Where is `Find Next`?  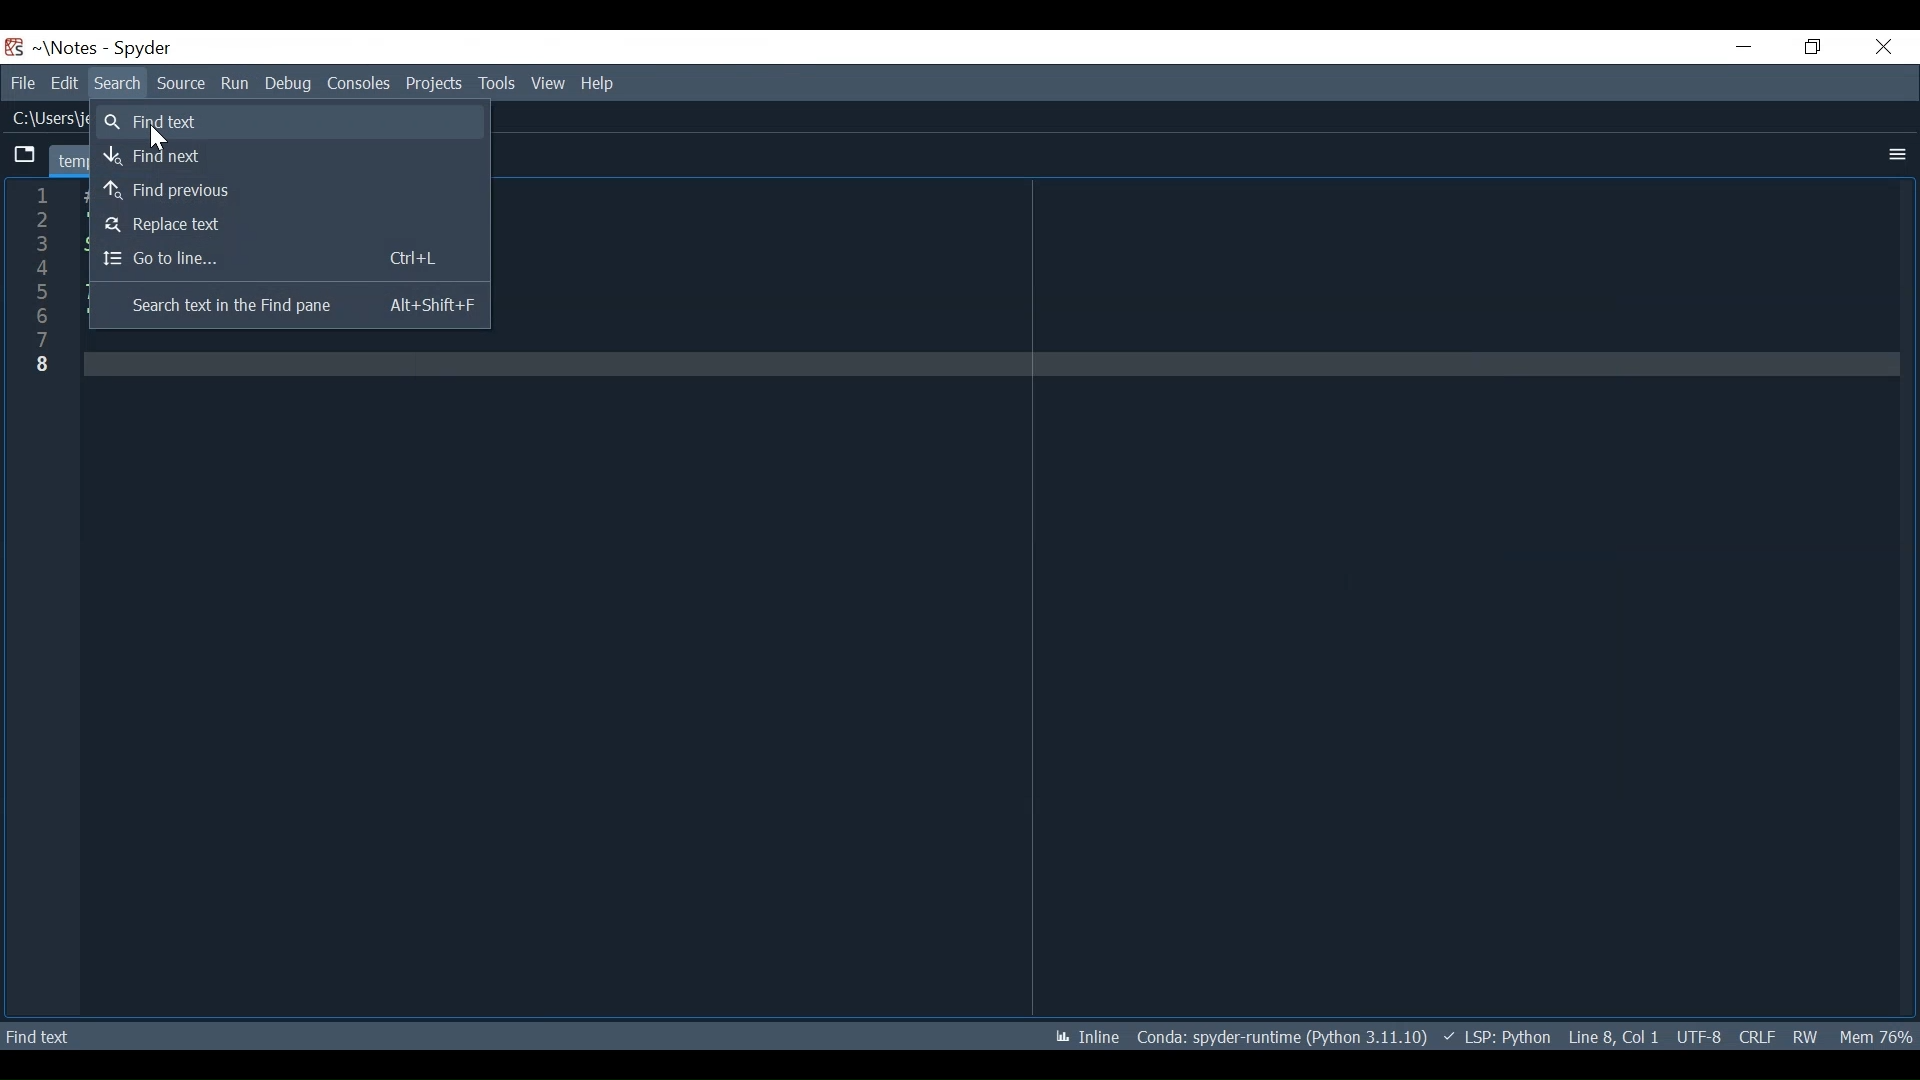
Find Next is located at coordinates (282, 157).